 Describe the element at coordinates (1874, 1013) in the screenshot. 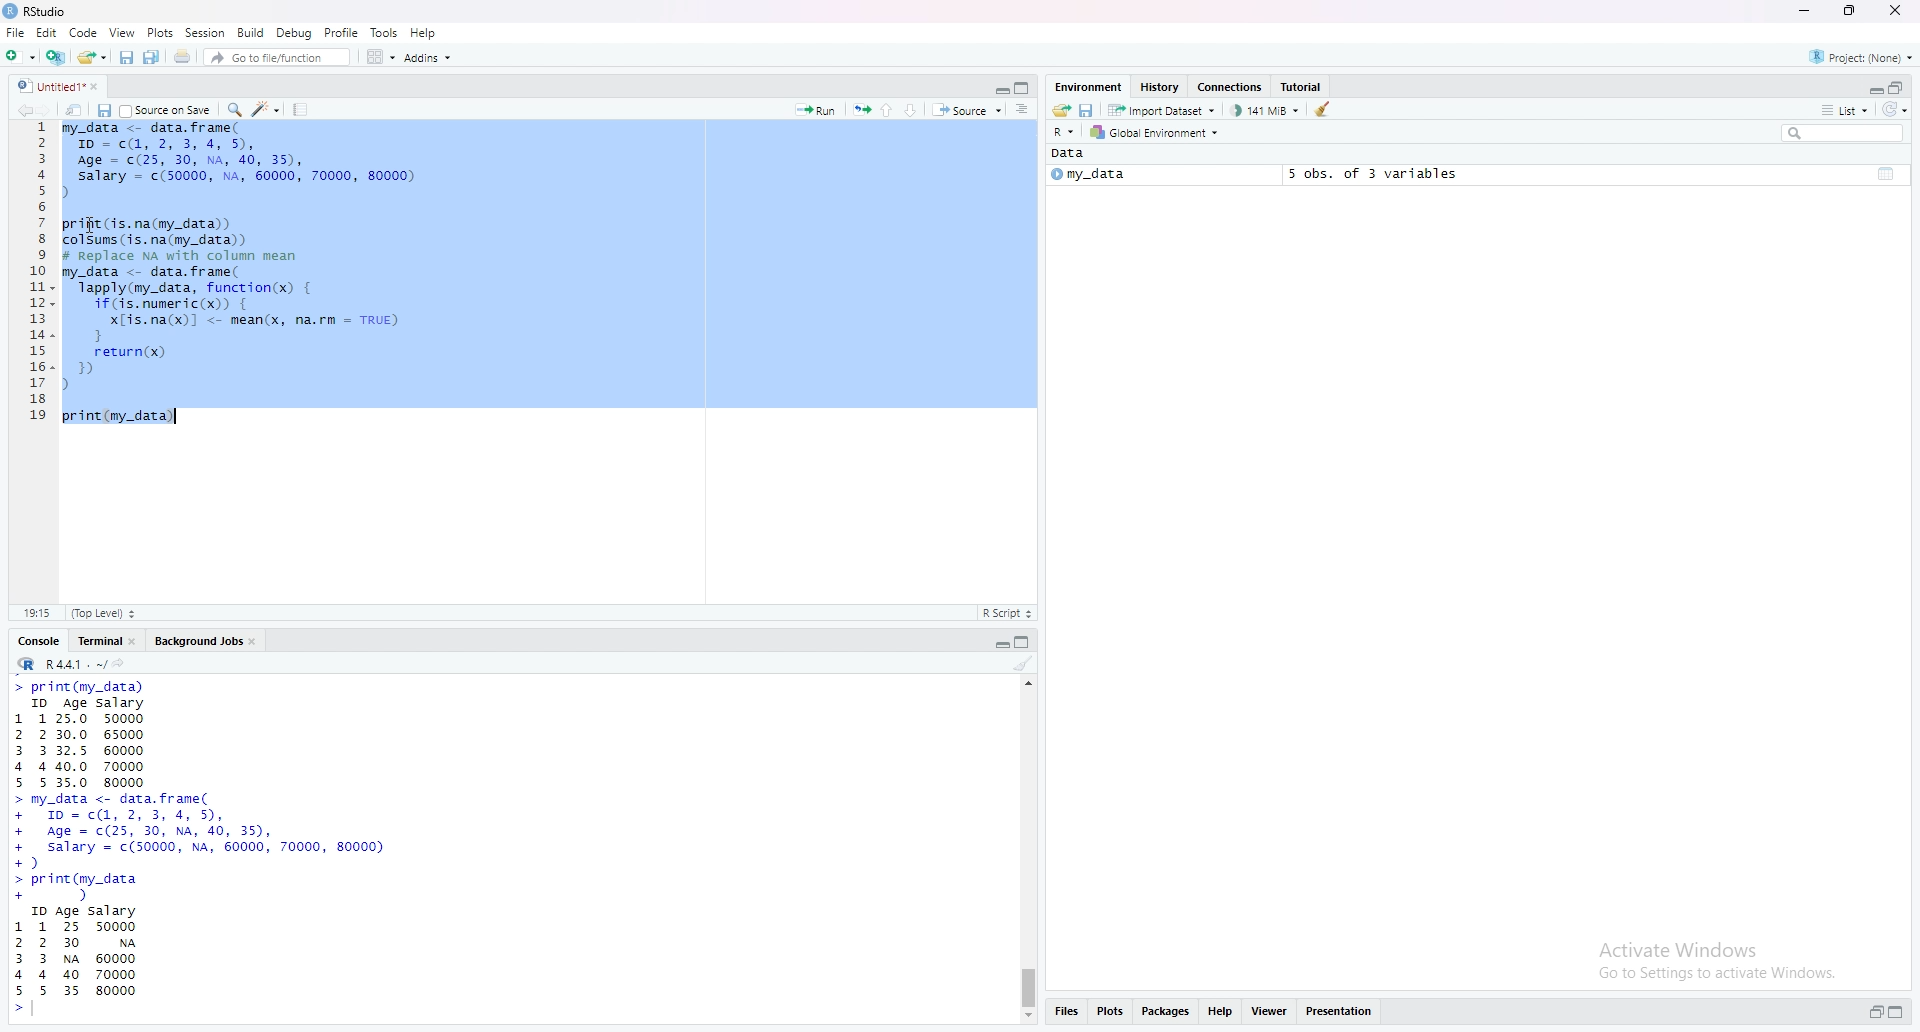

I see `expand` at that location.